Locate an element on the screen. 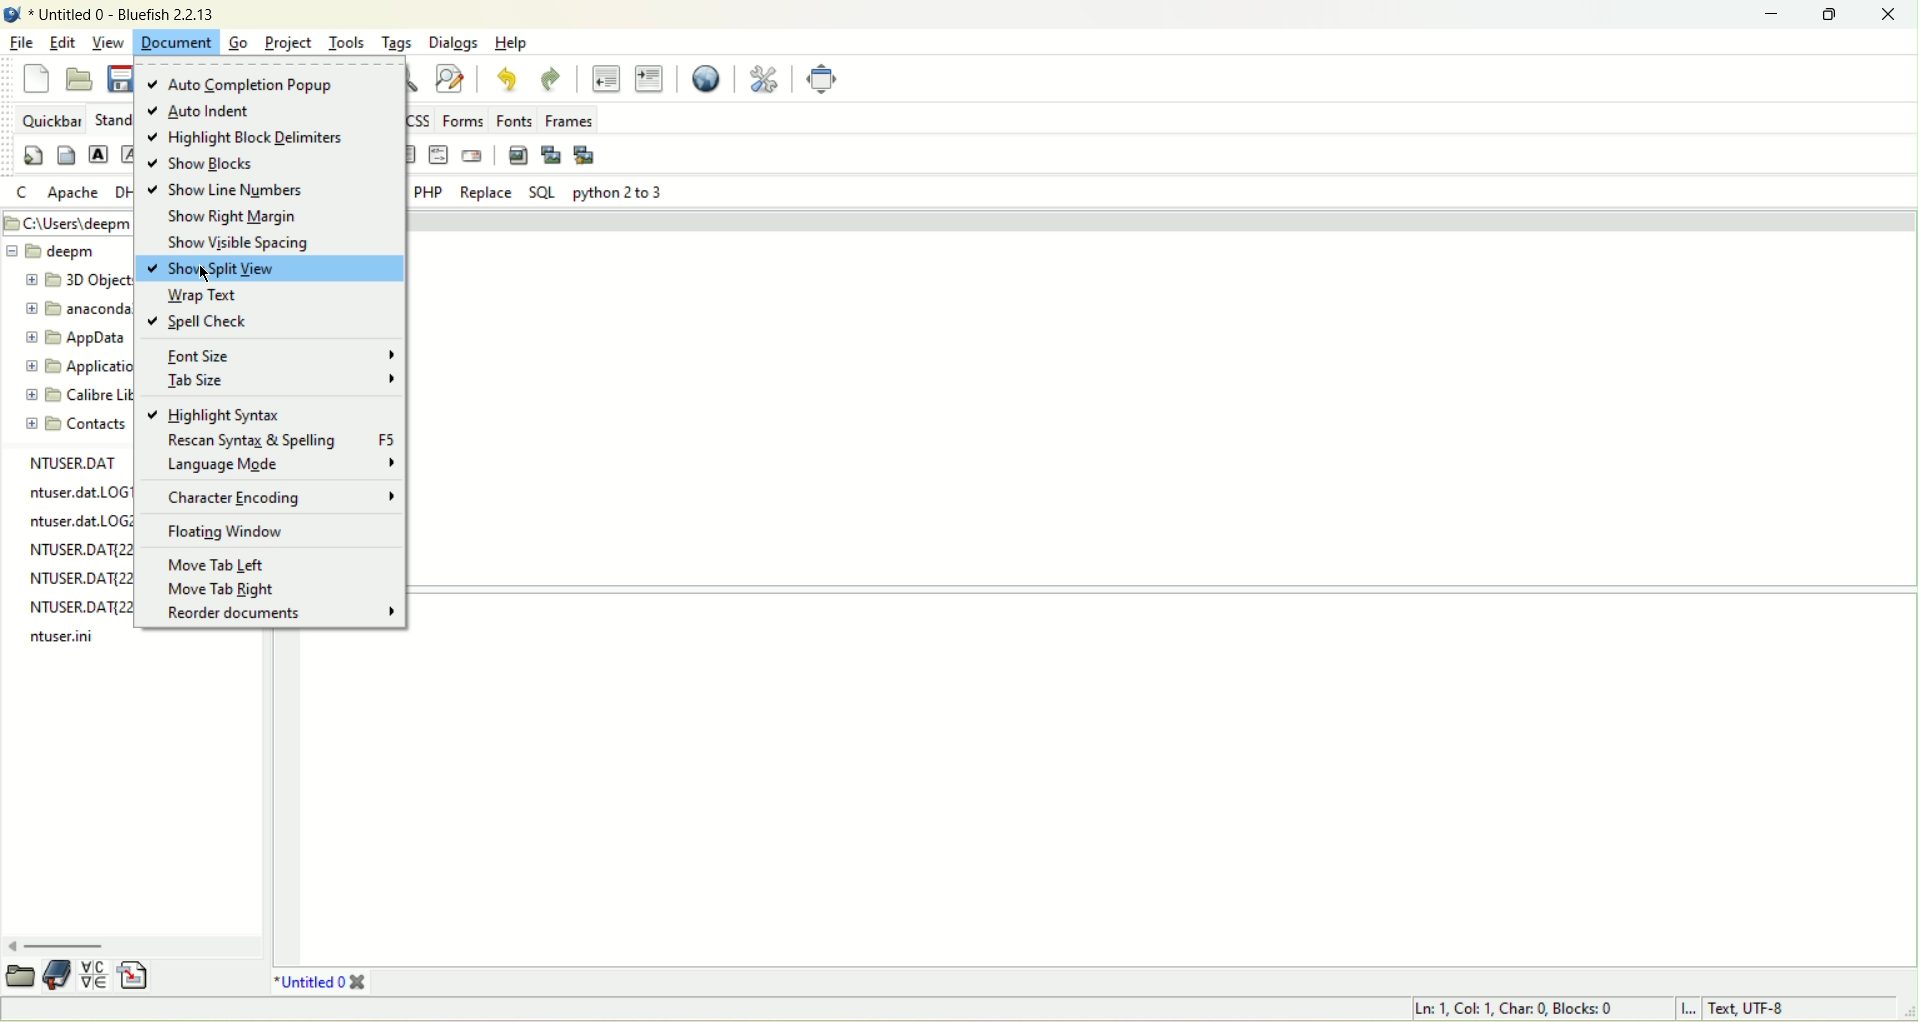  undo is located at coordinates (504, 80).